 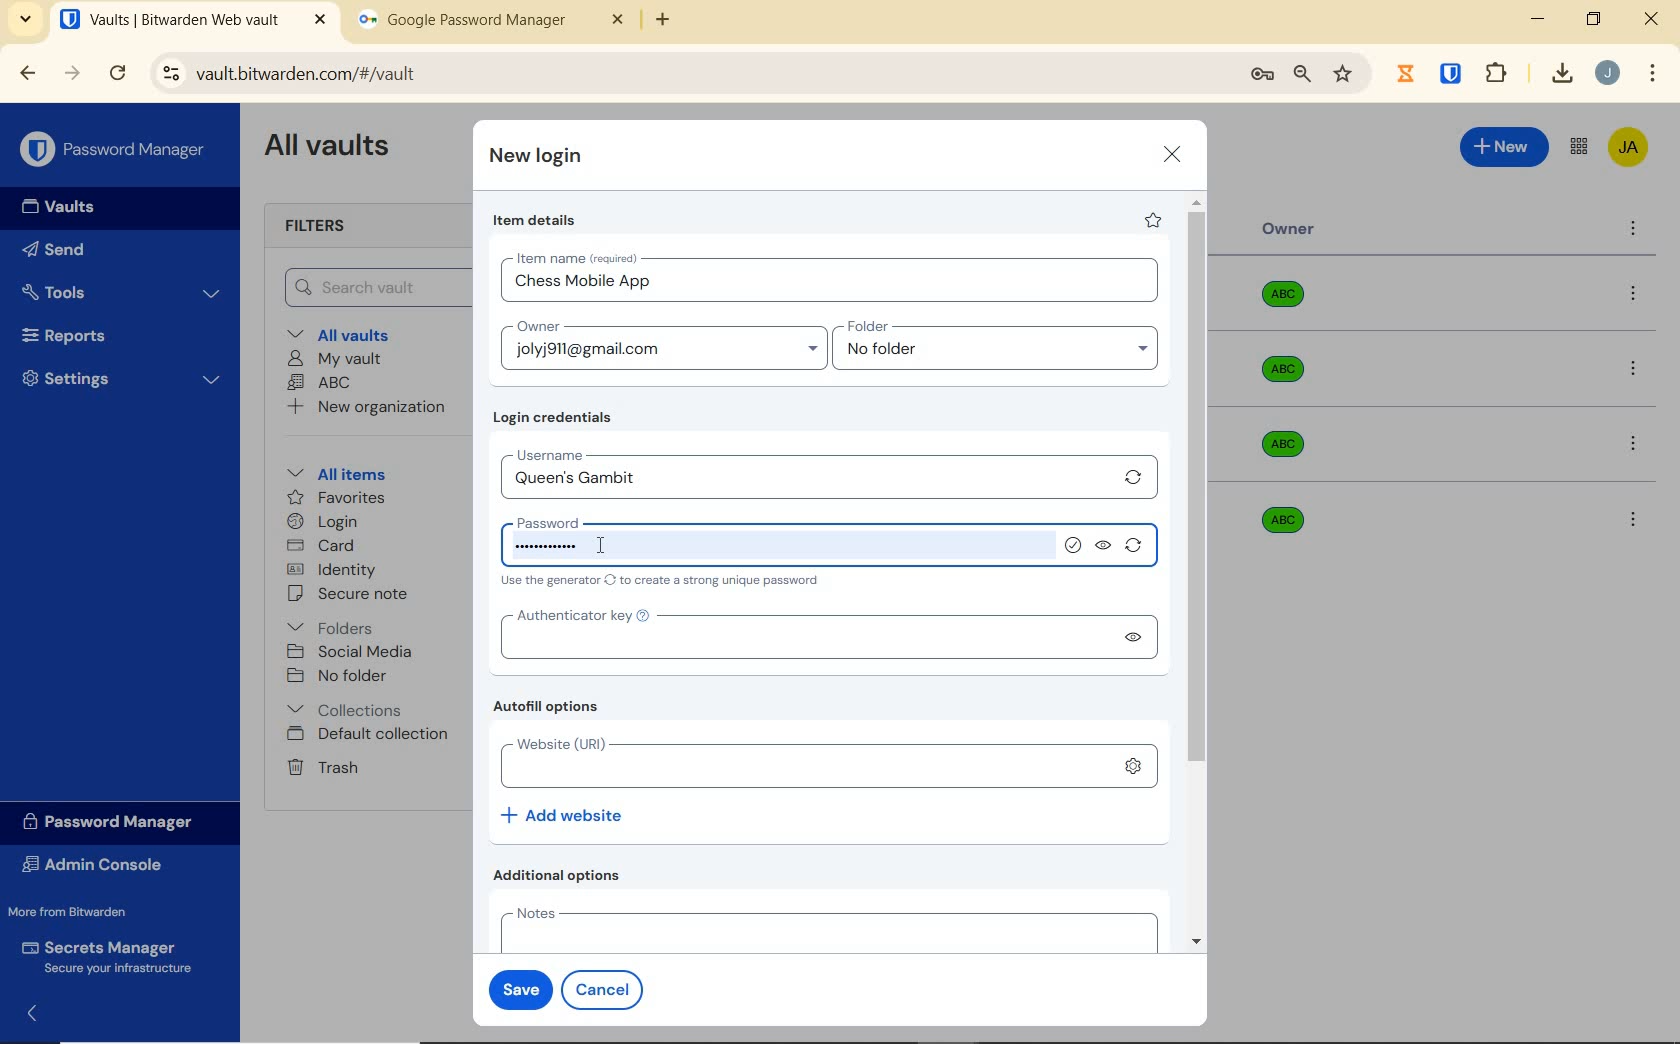 What do you see at coordinates (572, 520) in the screenshot?
I see `password` at bounding box center [572, 520].